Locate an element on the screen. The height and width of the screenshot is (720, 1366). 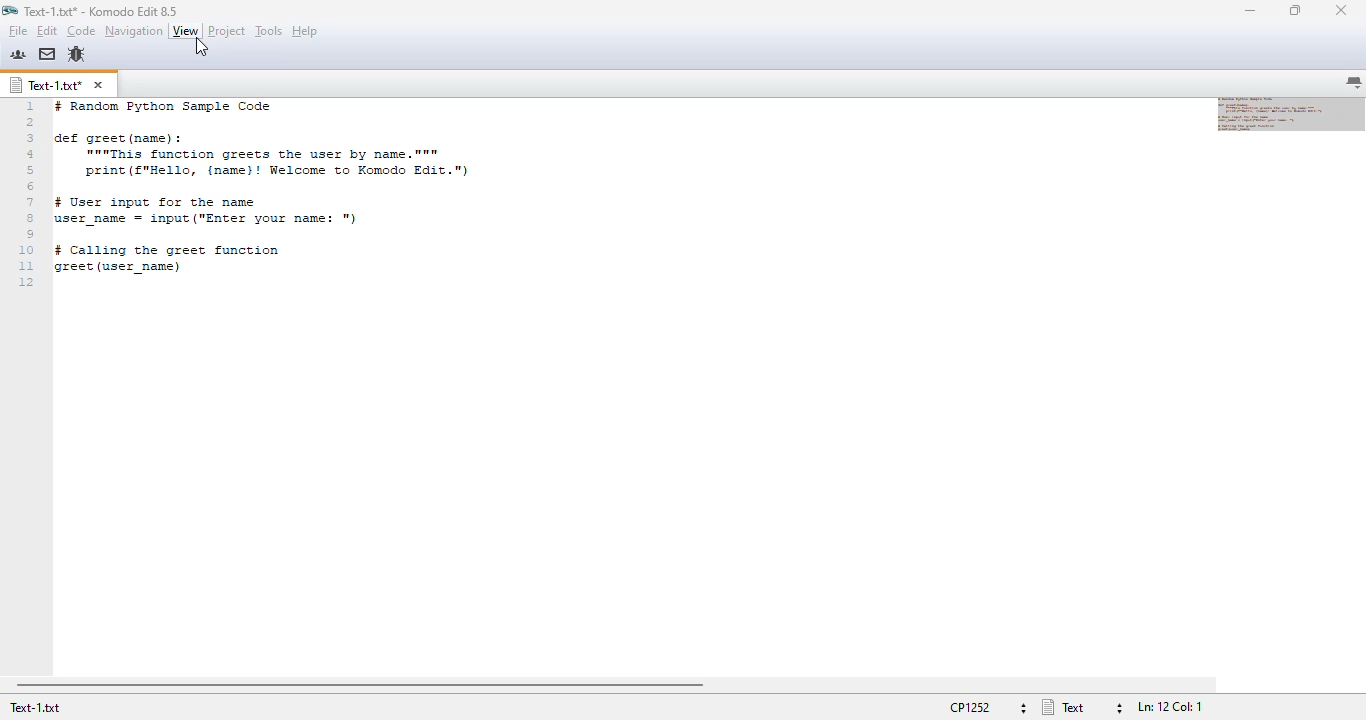
line numbers is located at coordinates (27, 194).